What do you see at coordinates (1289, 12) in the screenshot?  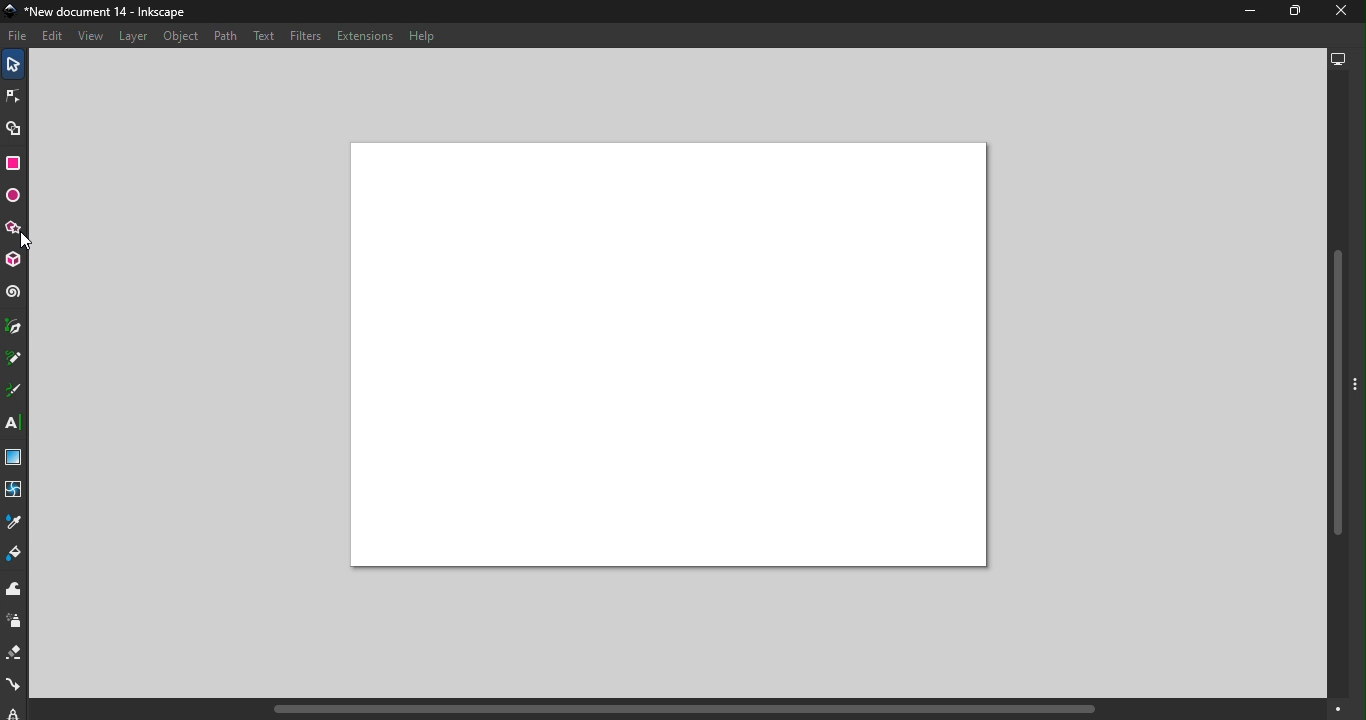 I see `Maximize` at bounding box center [1289, 12].